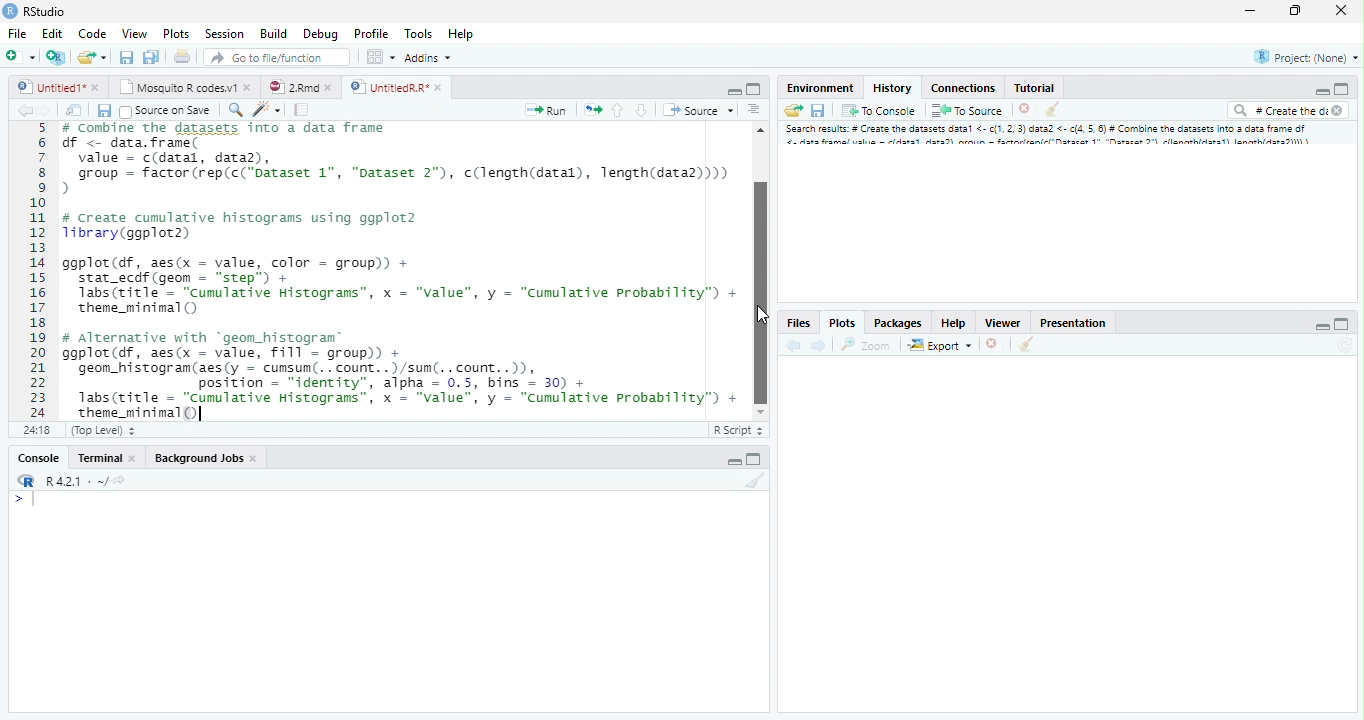 This screenshot has width=1364, height=720. I want to click on File, so click(17, 35).